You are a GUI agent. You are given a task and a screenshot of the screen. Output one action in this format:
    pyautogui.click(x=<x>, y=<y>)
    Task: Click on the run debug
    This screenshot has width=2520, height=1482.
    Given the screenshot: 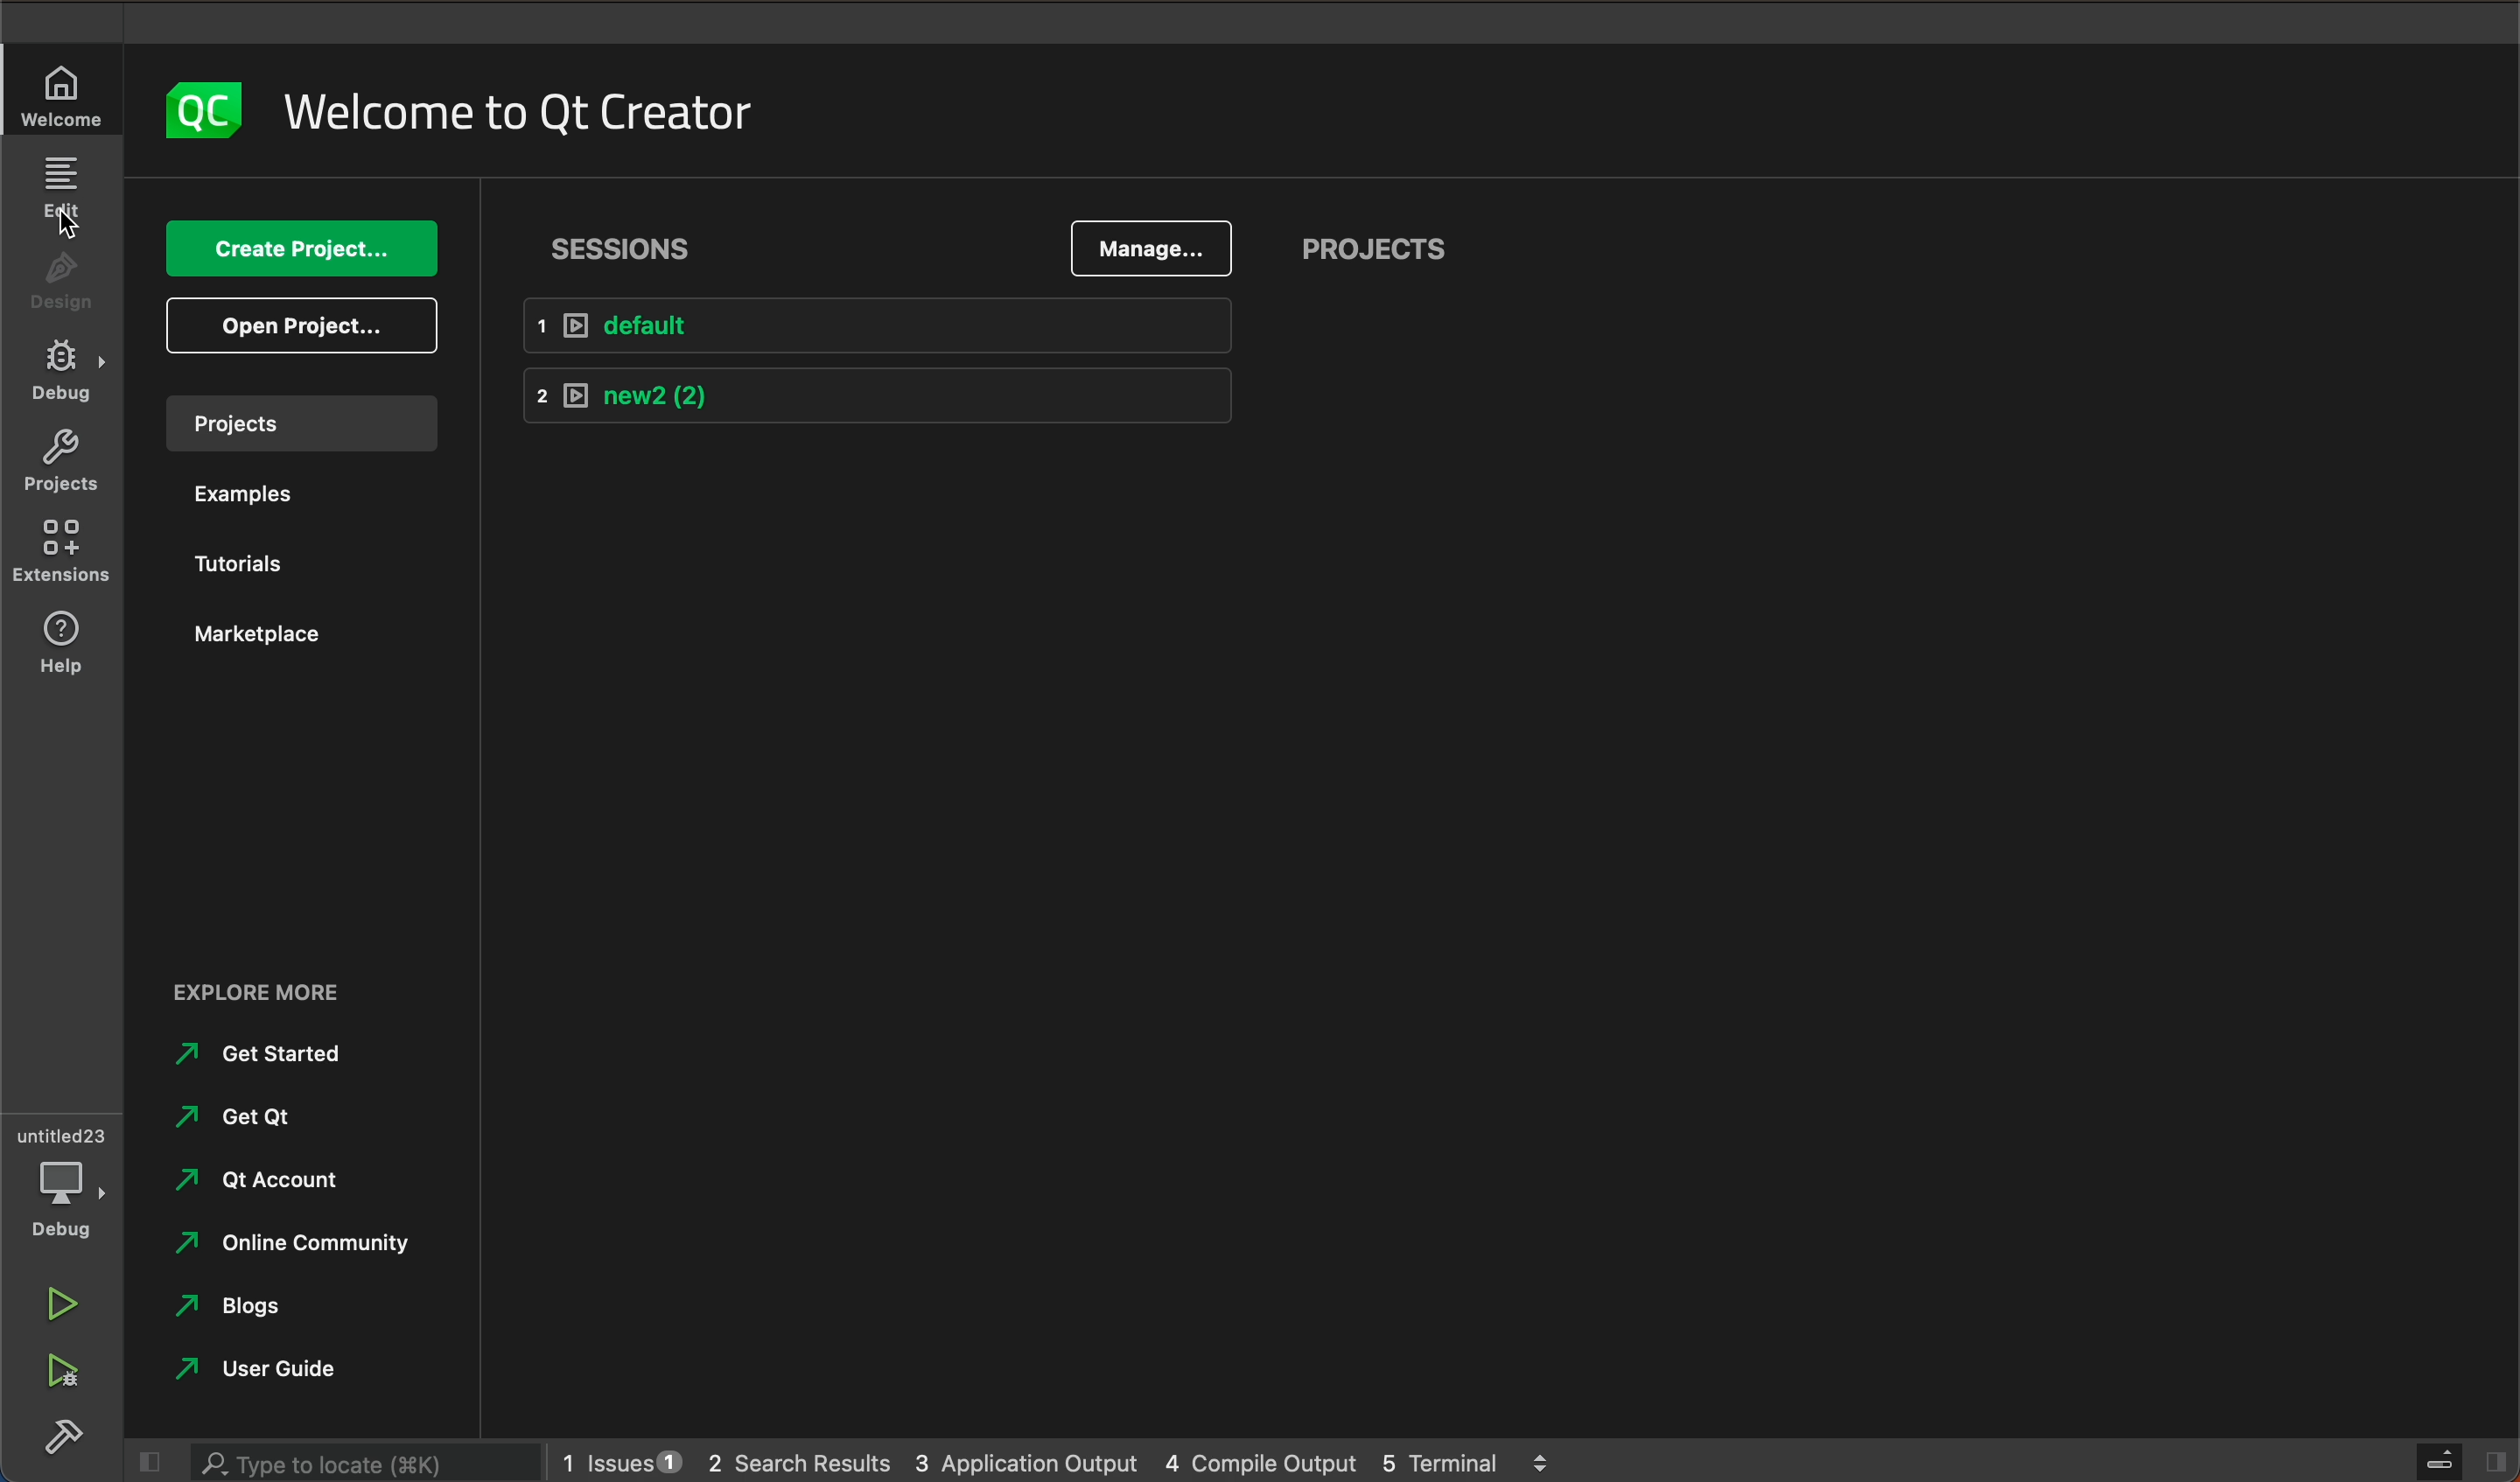 What is the action you would take?
    pyautogui.click(x=62, y=1375)
    